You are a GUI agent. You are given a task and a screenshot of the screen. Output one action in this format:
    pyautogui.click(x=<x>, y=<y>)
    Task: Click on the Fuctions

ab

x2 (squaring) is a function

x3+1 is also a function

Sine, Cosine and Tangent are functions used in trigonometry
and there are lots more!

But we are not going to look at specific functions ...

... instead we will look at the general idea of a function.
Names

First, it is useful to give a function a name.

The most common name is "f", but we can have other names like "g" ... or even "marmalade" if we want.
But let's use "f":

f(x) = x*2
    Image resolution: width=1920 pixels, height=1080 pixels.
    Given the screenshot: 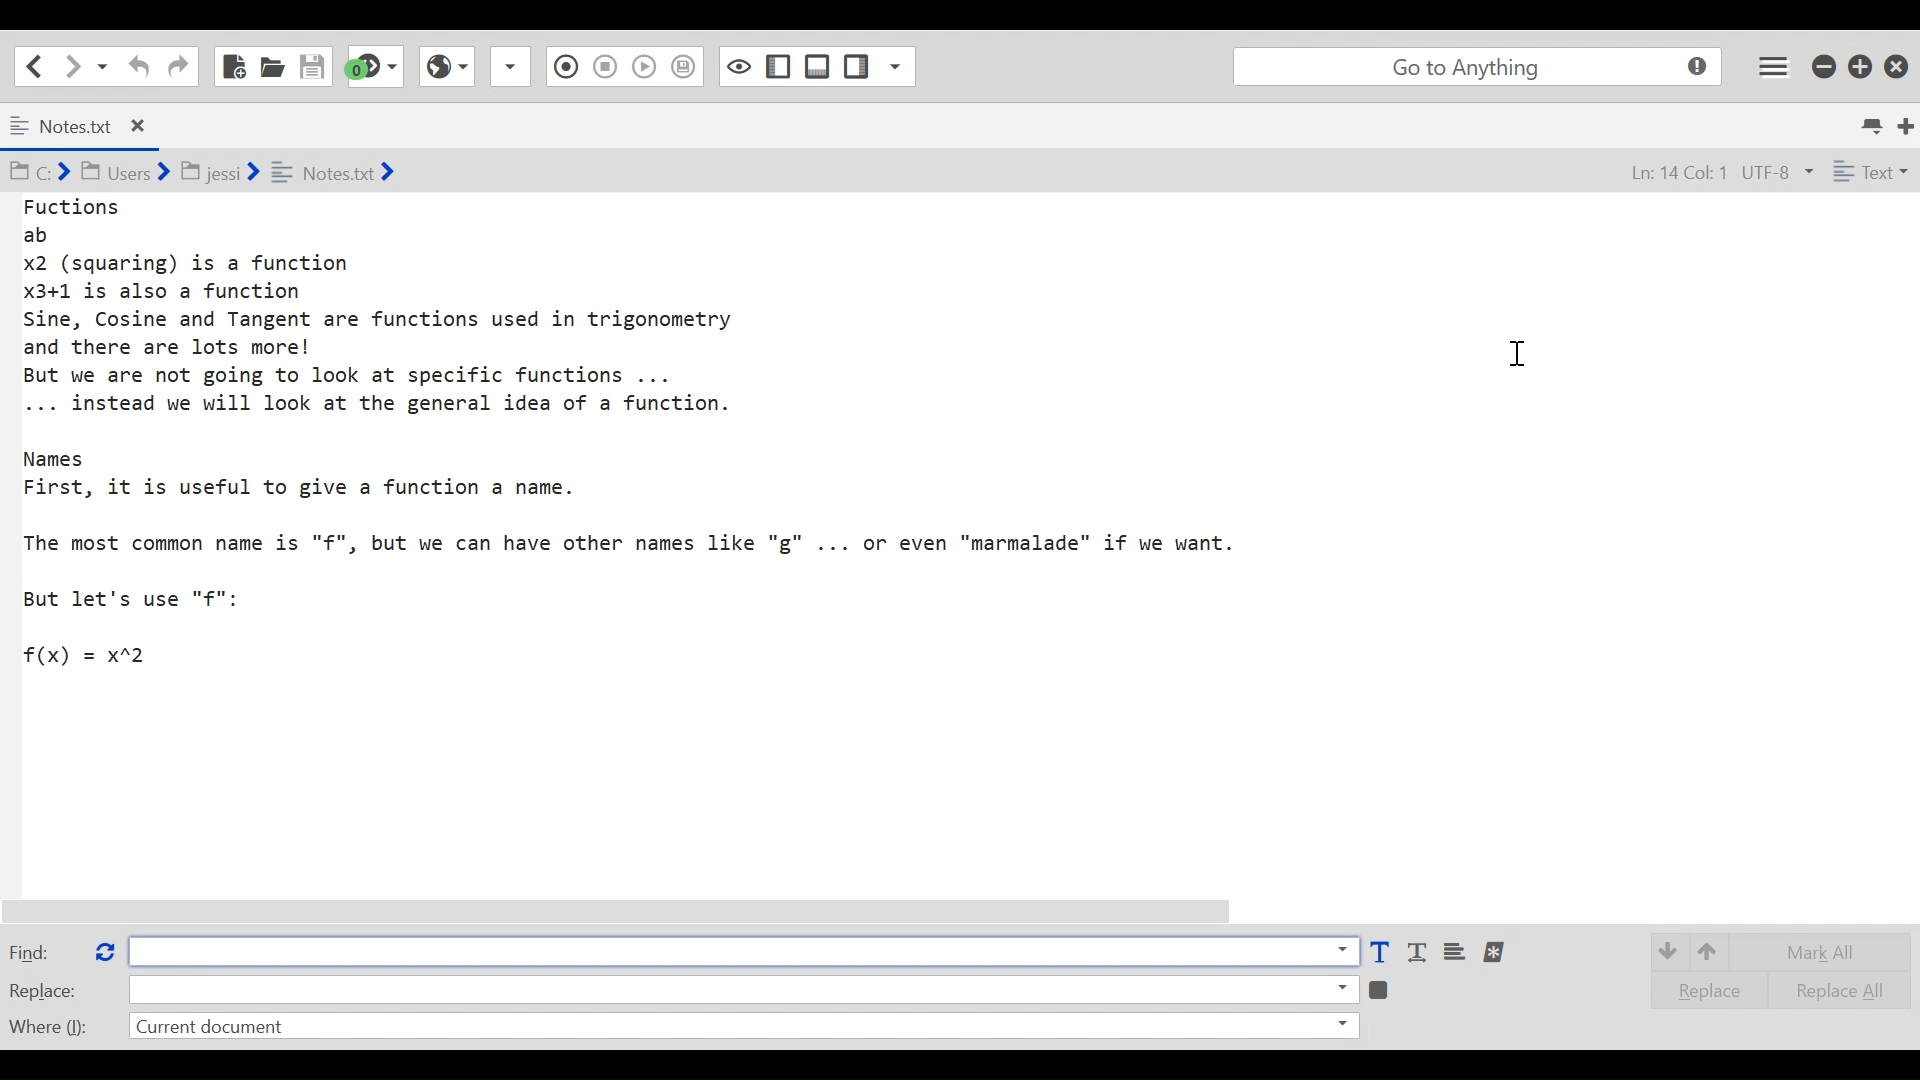 What is the action you would take?
    pyautogui.click(x=654, y=433)
    